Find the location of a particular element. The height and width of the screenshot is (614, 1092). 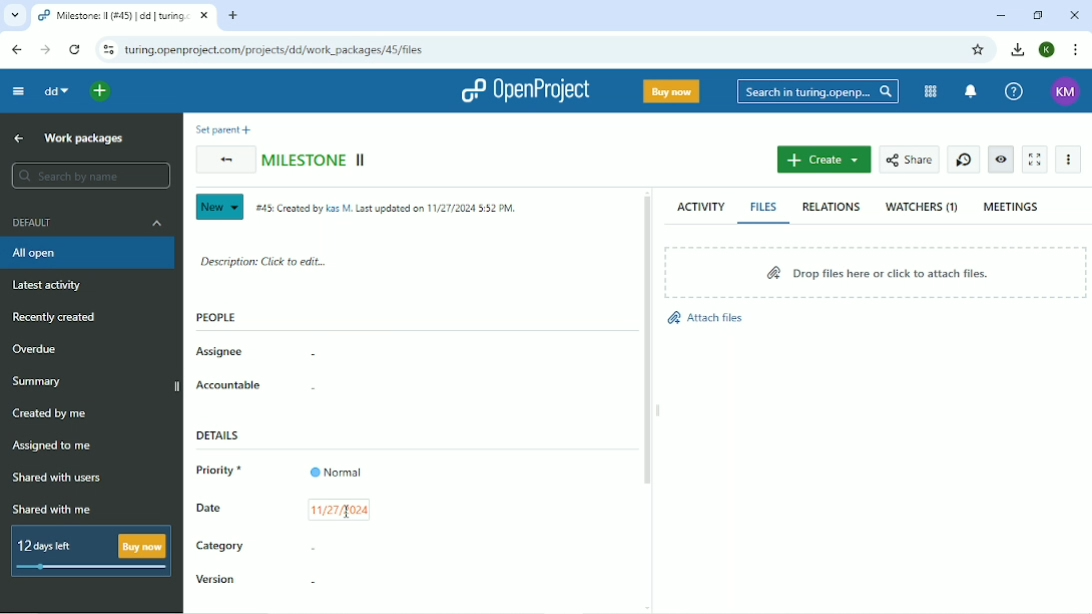

New is located at coordinates (218, 207).